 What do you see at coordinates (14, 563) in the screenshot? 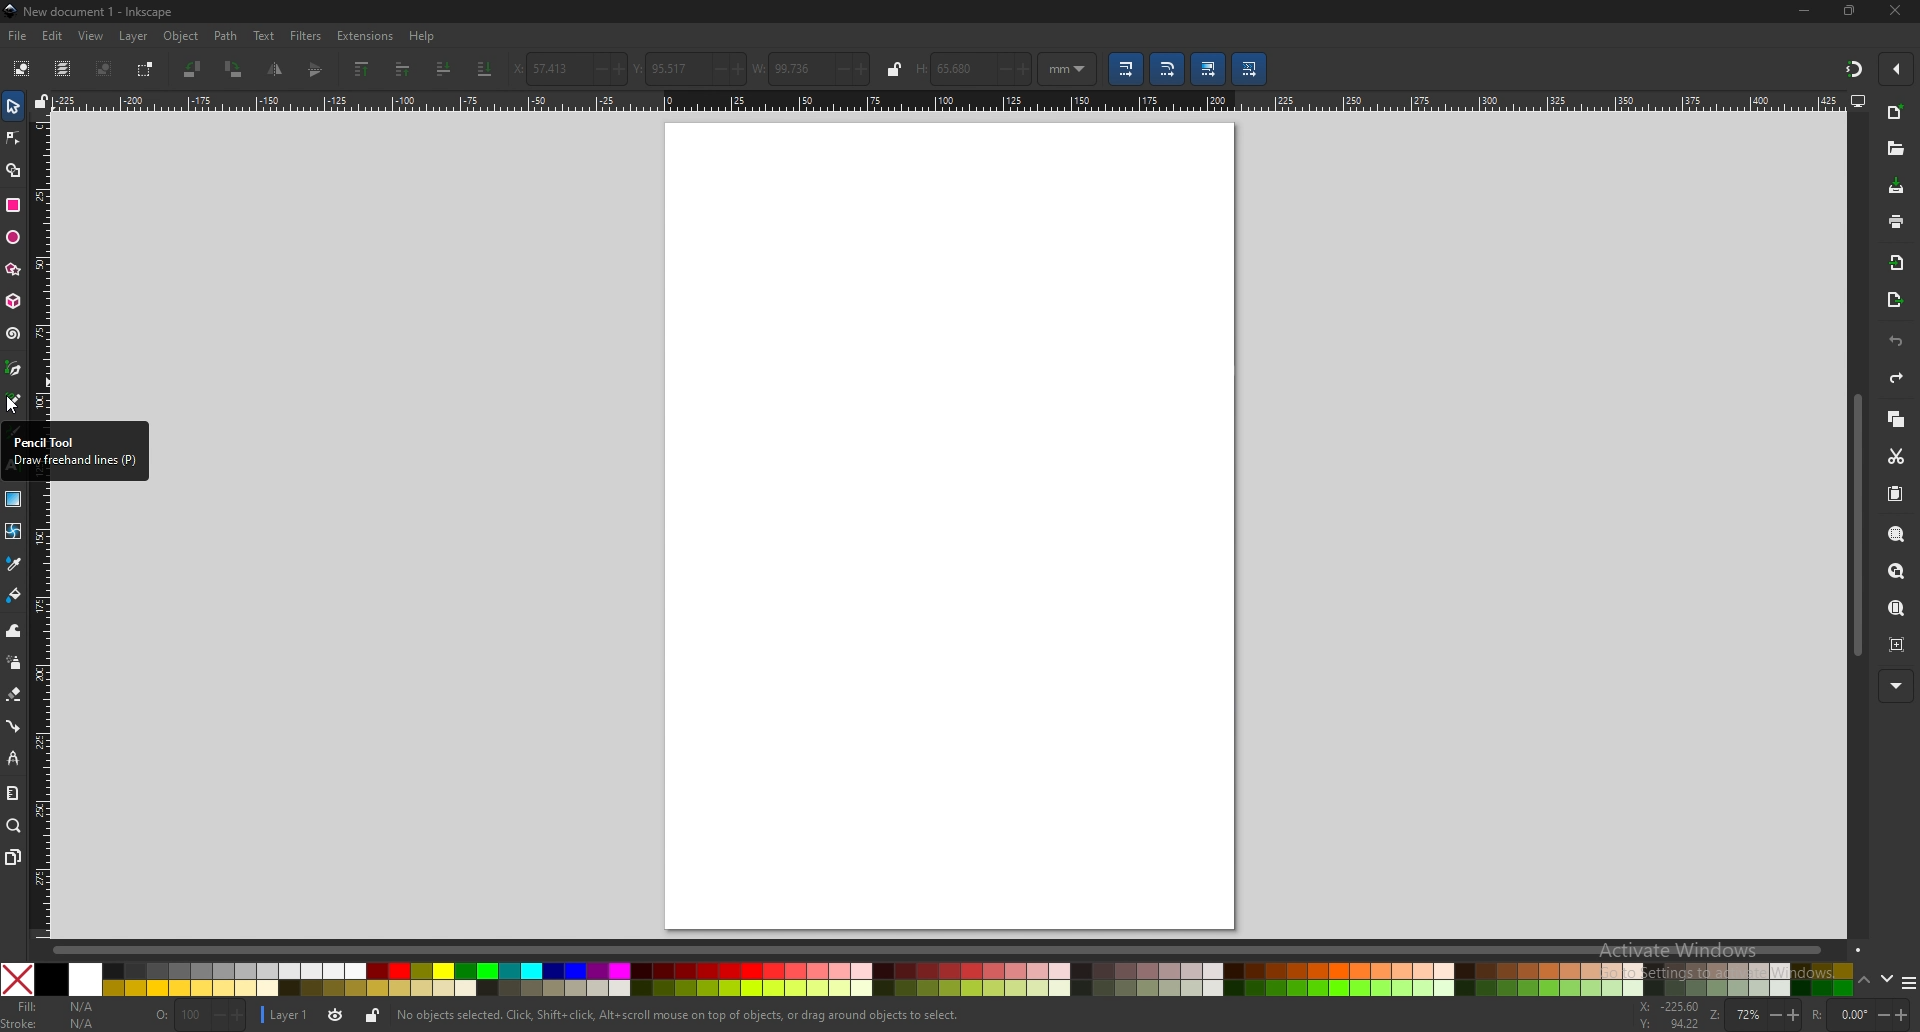
I see `color picker` at bounding box center [14, 563].